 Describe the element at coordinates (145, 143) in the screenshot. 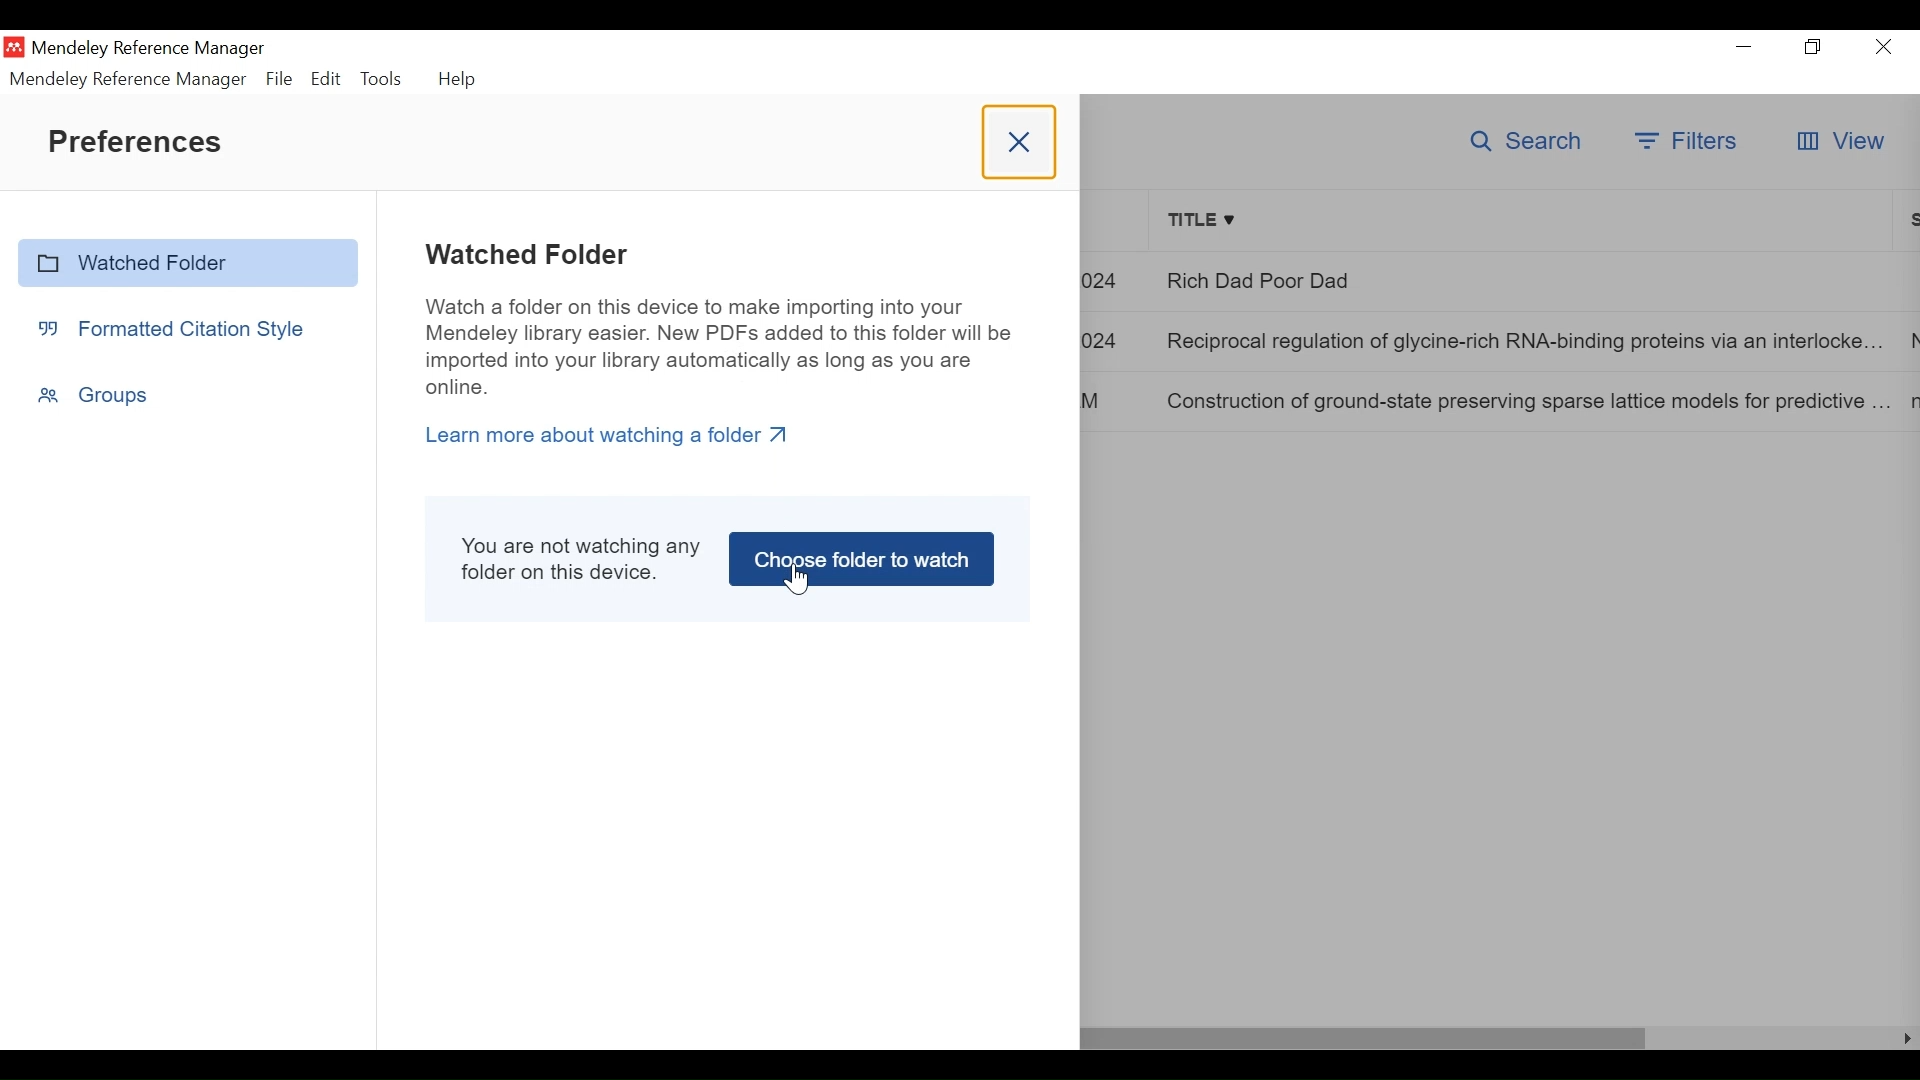

I see `Preferences` at that location.